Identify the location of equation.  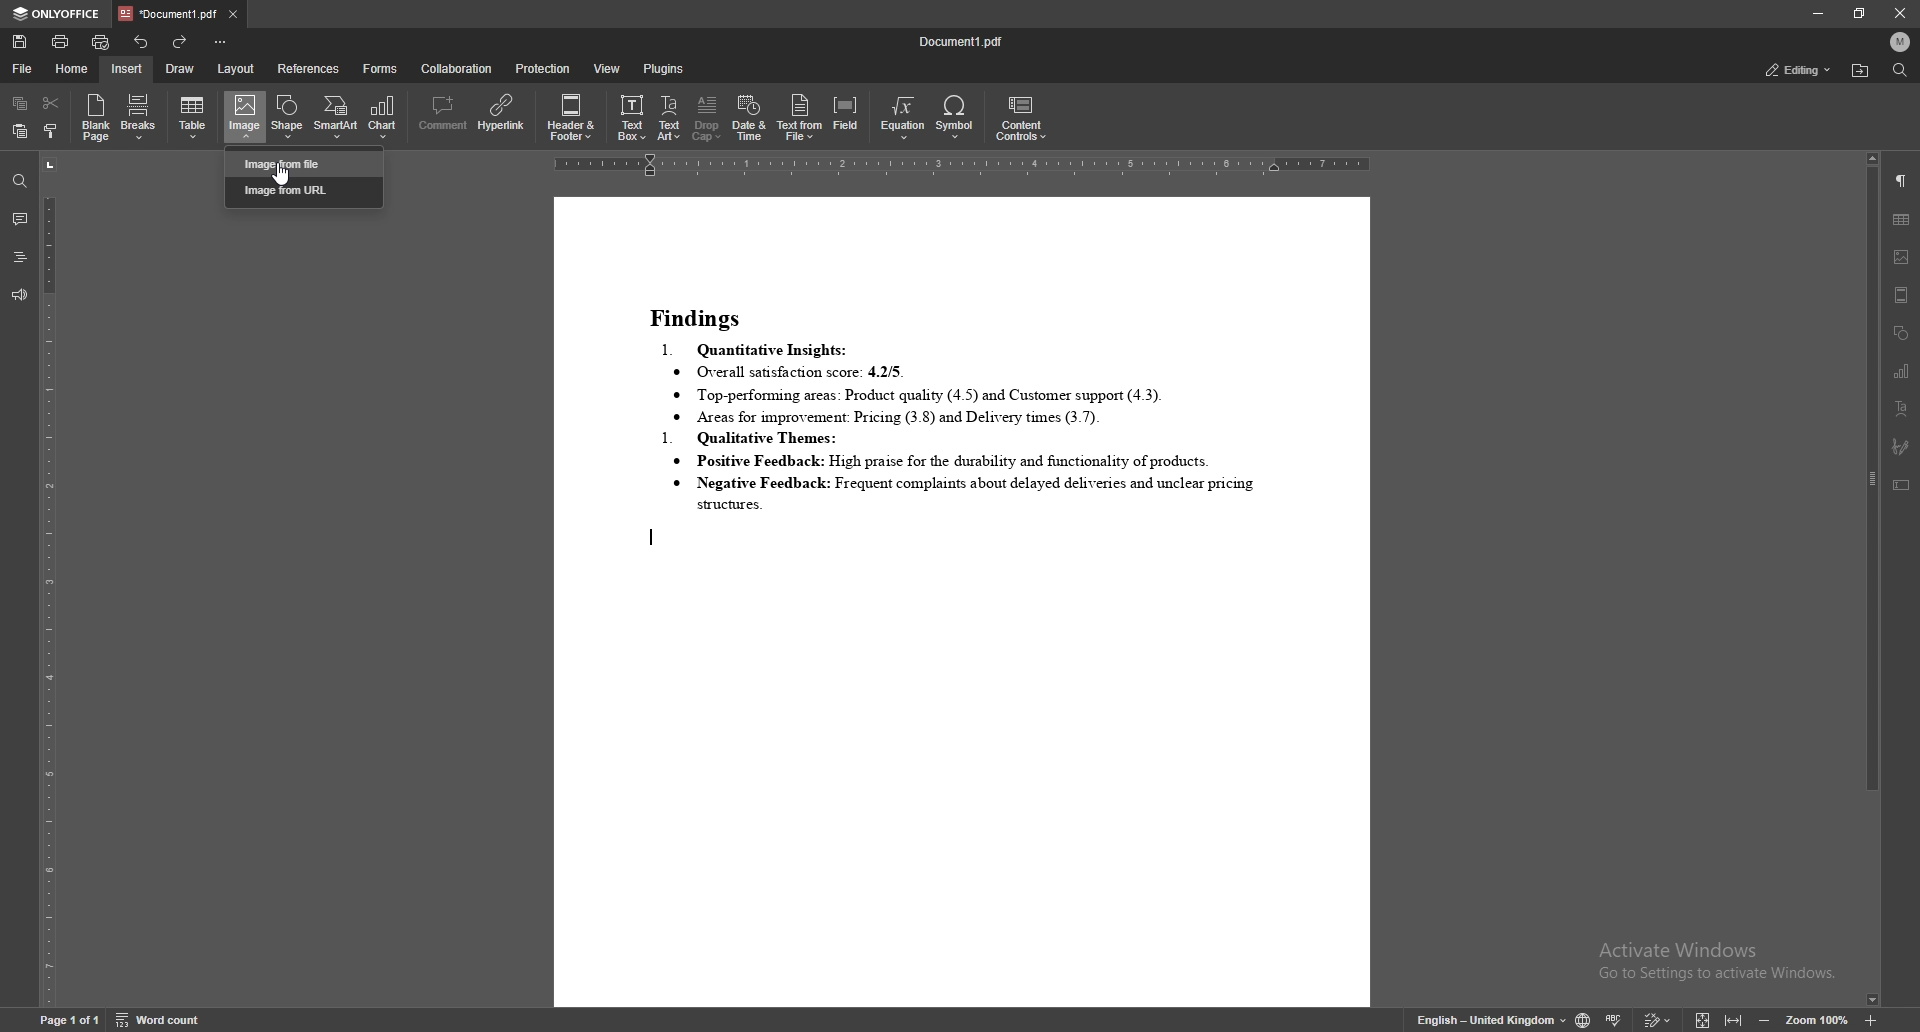
(903, 118).